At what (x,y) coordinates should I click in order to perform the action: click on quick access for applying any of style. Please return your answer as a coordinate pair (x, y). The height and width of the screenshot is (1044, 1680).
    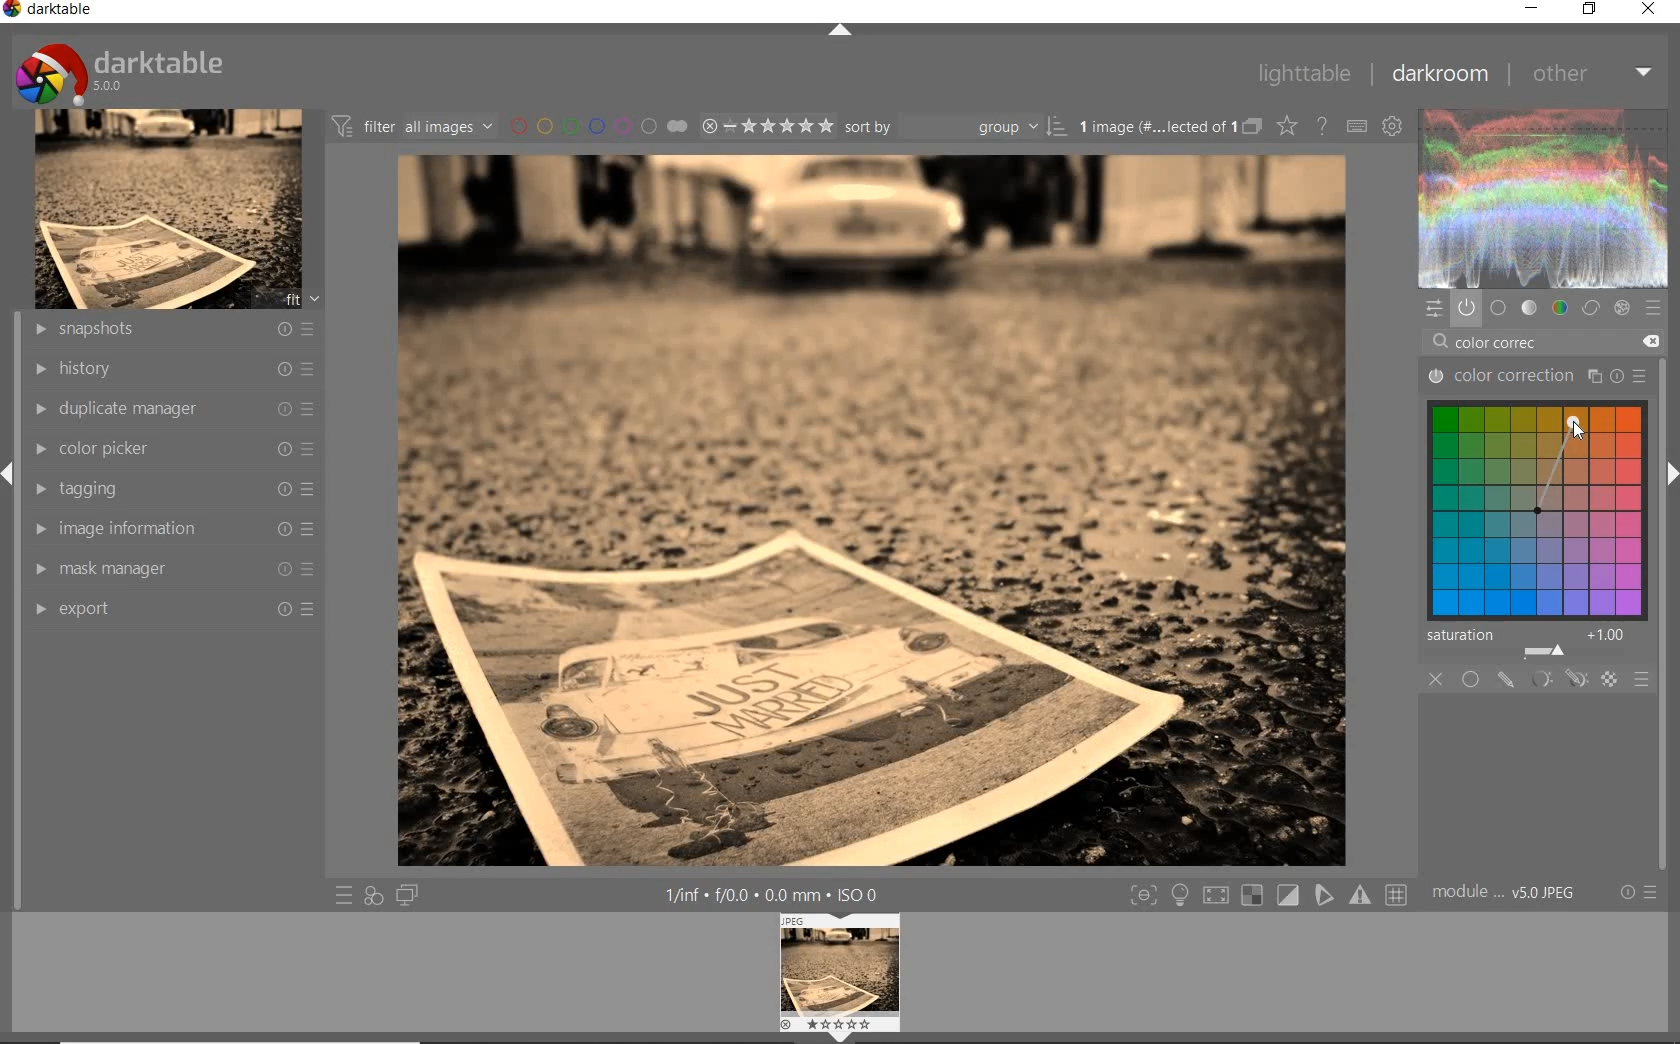
    Looking at the image, I should click on (373, 895).